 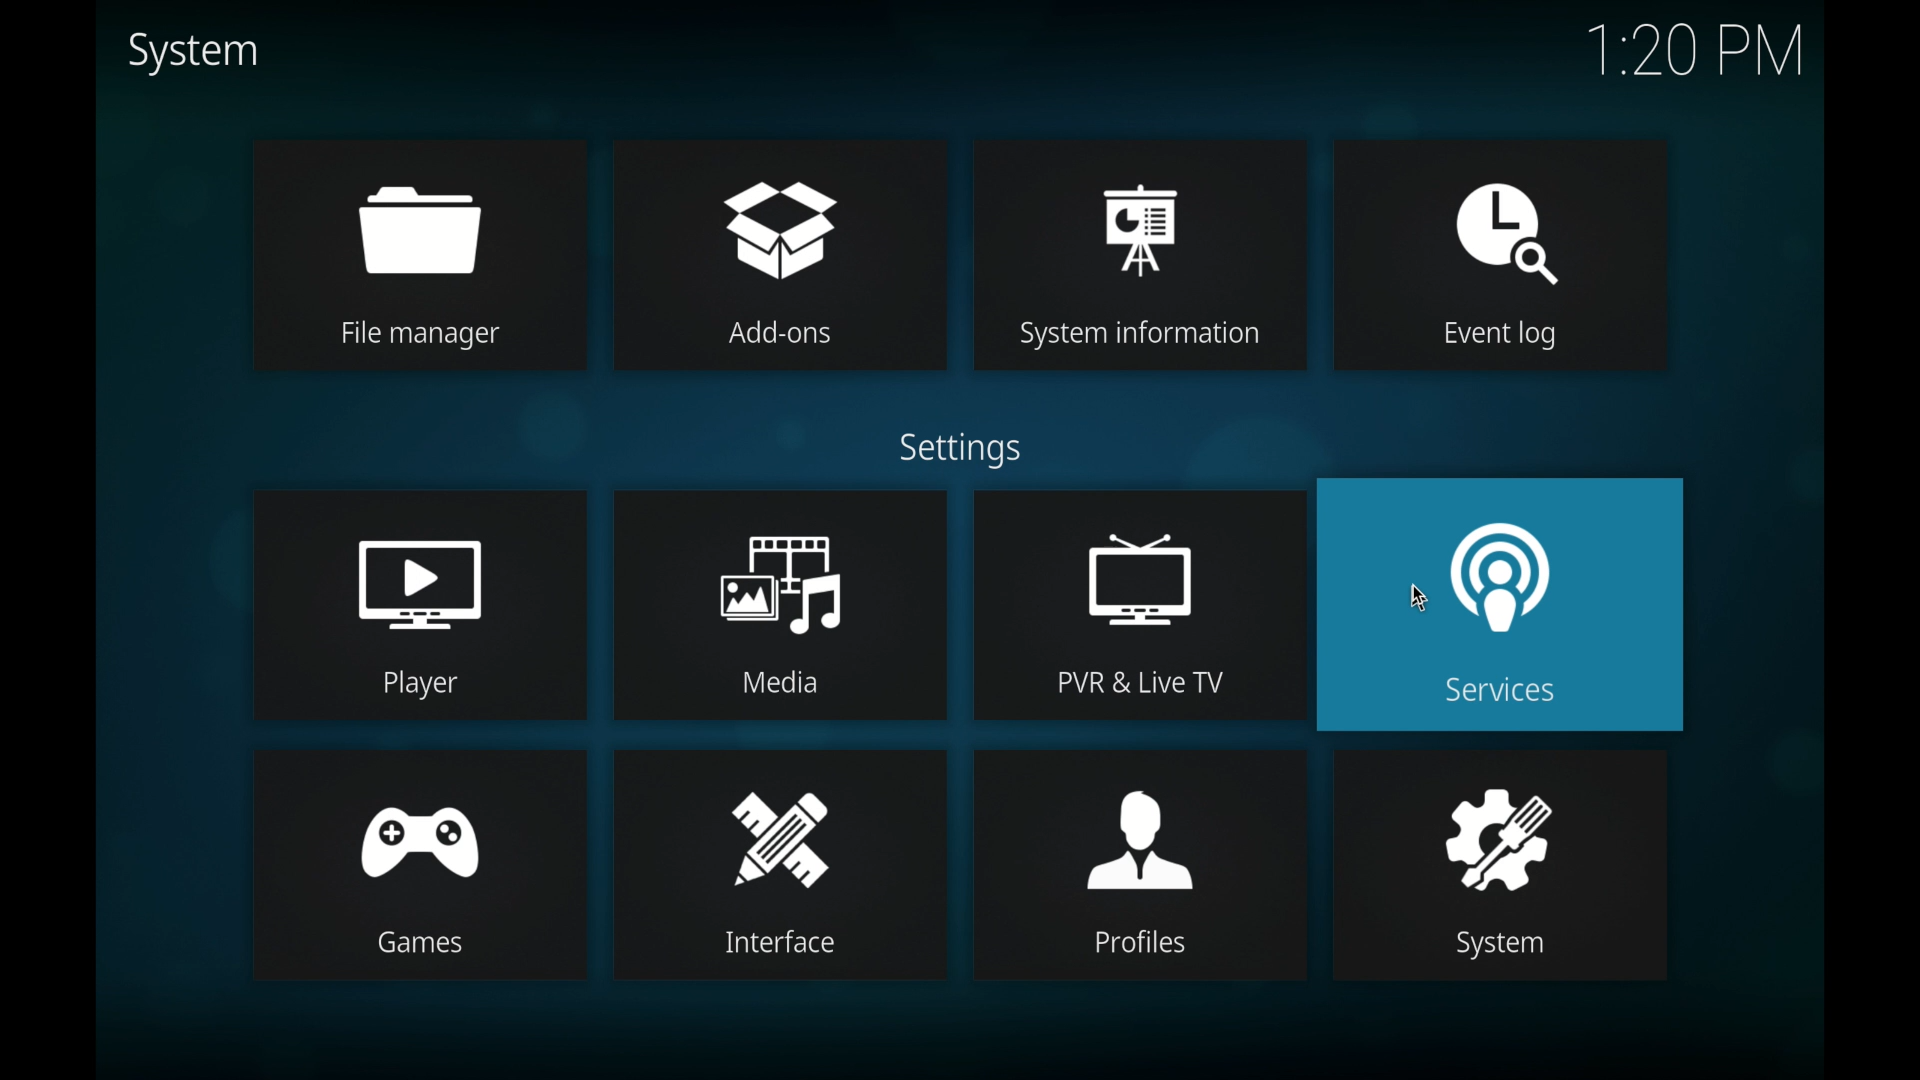 I want to click on media, so click(x=780, y=606).